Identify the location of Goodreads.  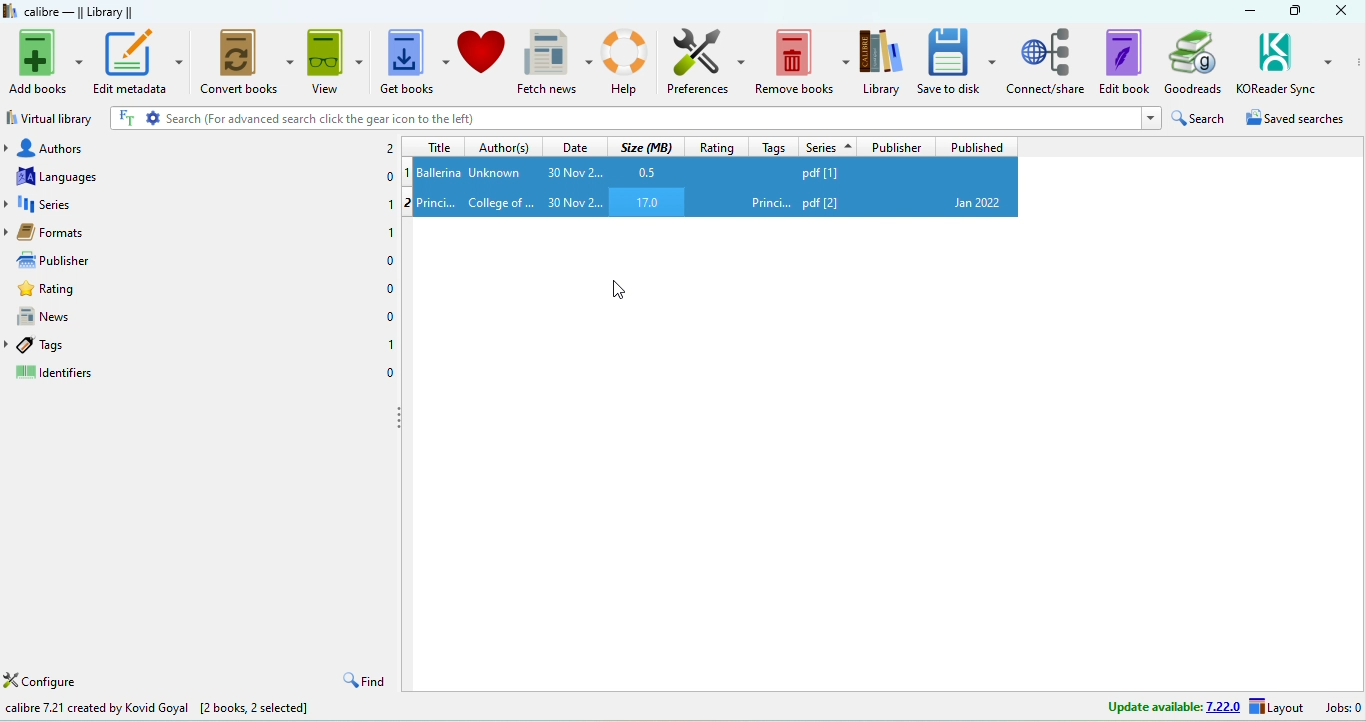
(1193, 62).